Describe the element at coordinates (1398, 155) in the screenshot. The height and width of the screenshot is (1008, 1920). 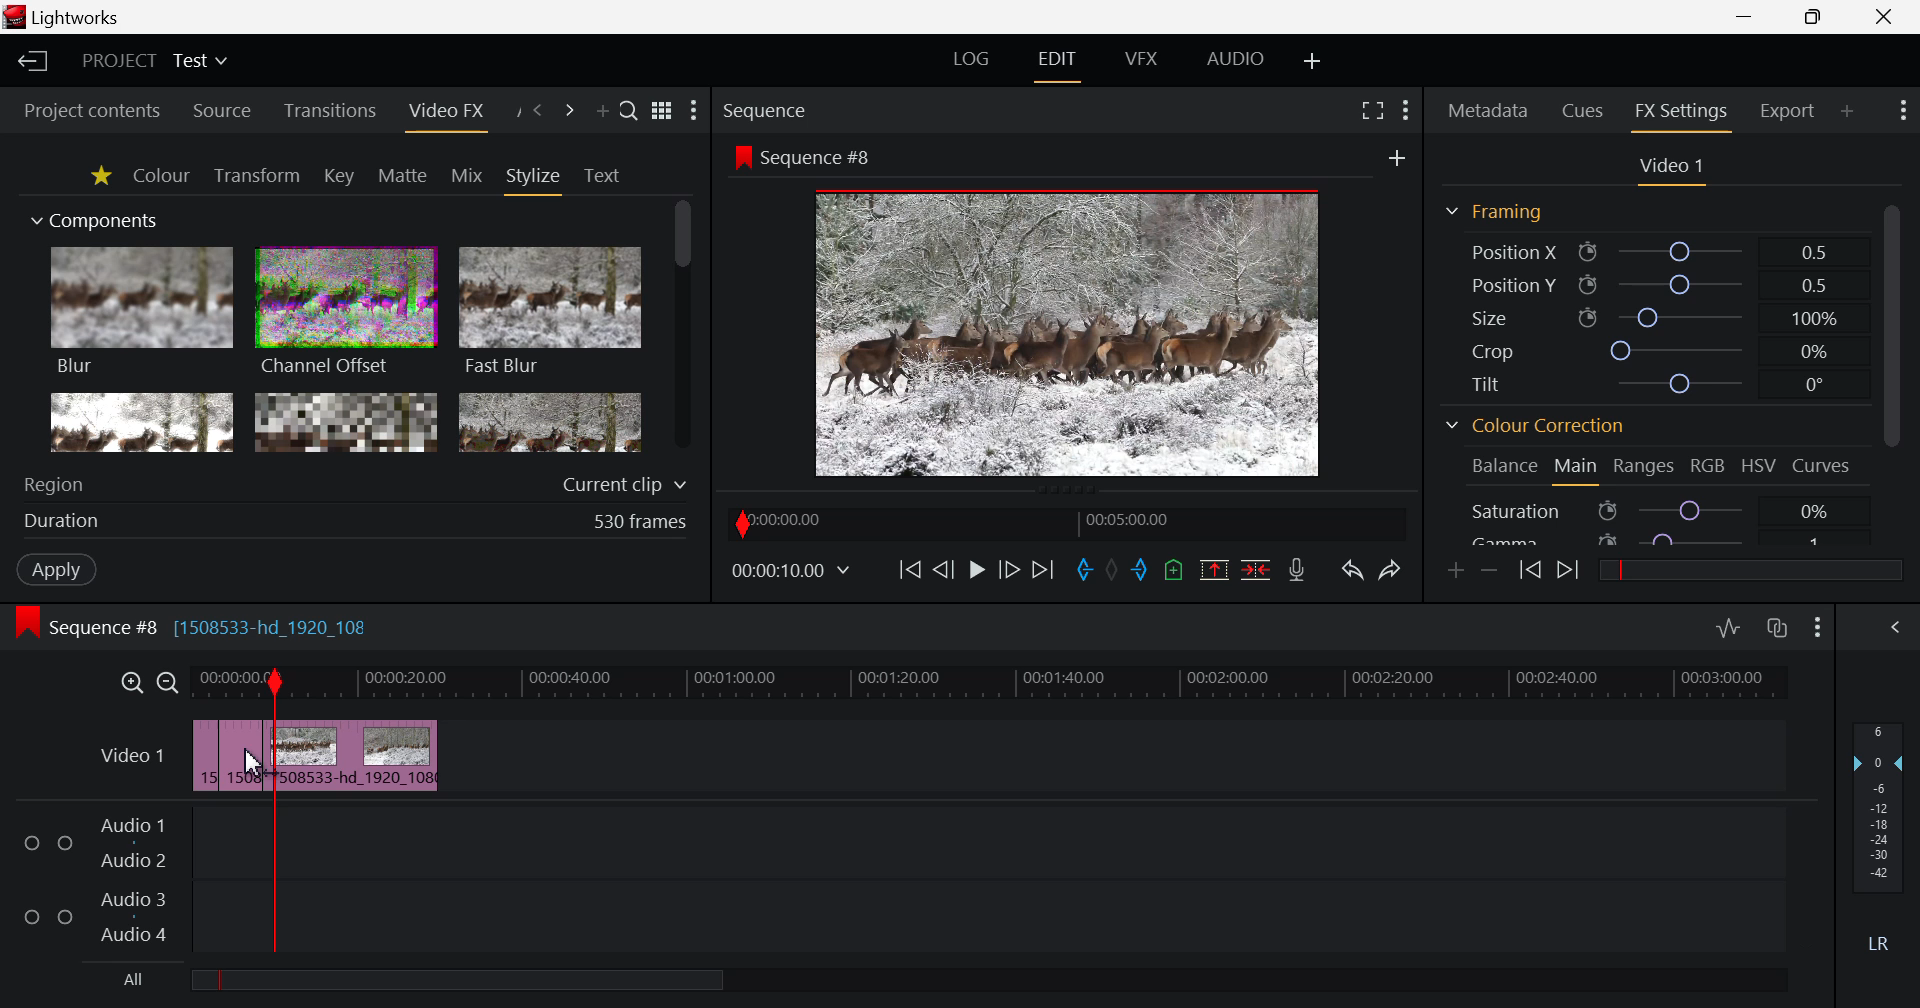
I see `add` at that location.